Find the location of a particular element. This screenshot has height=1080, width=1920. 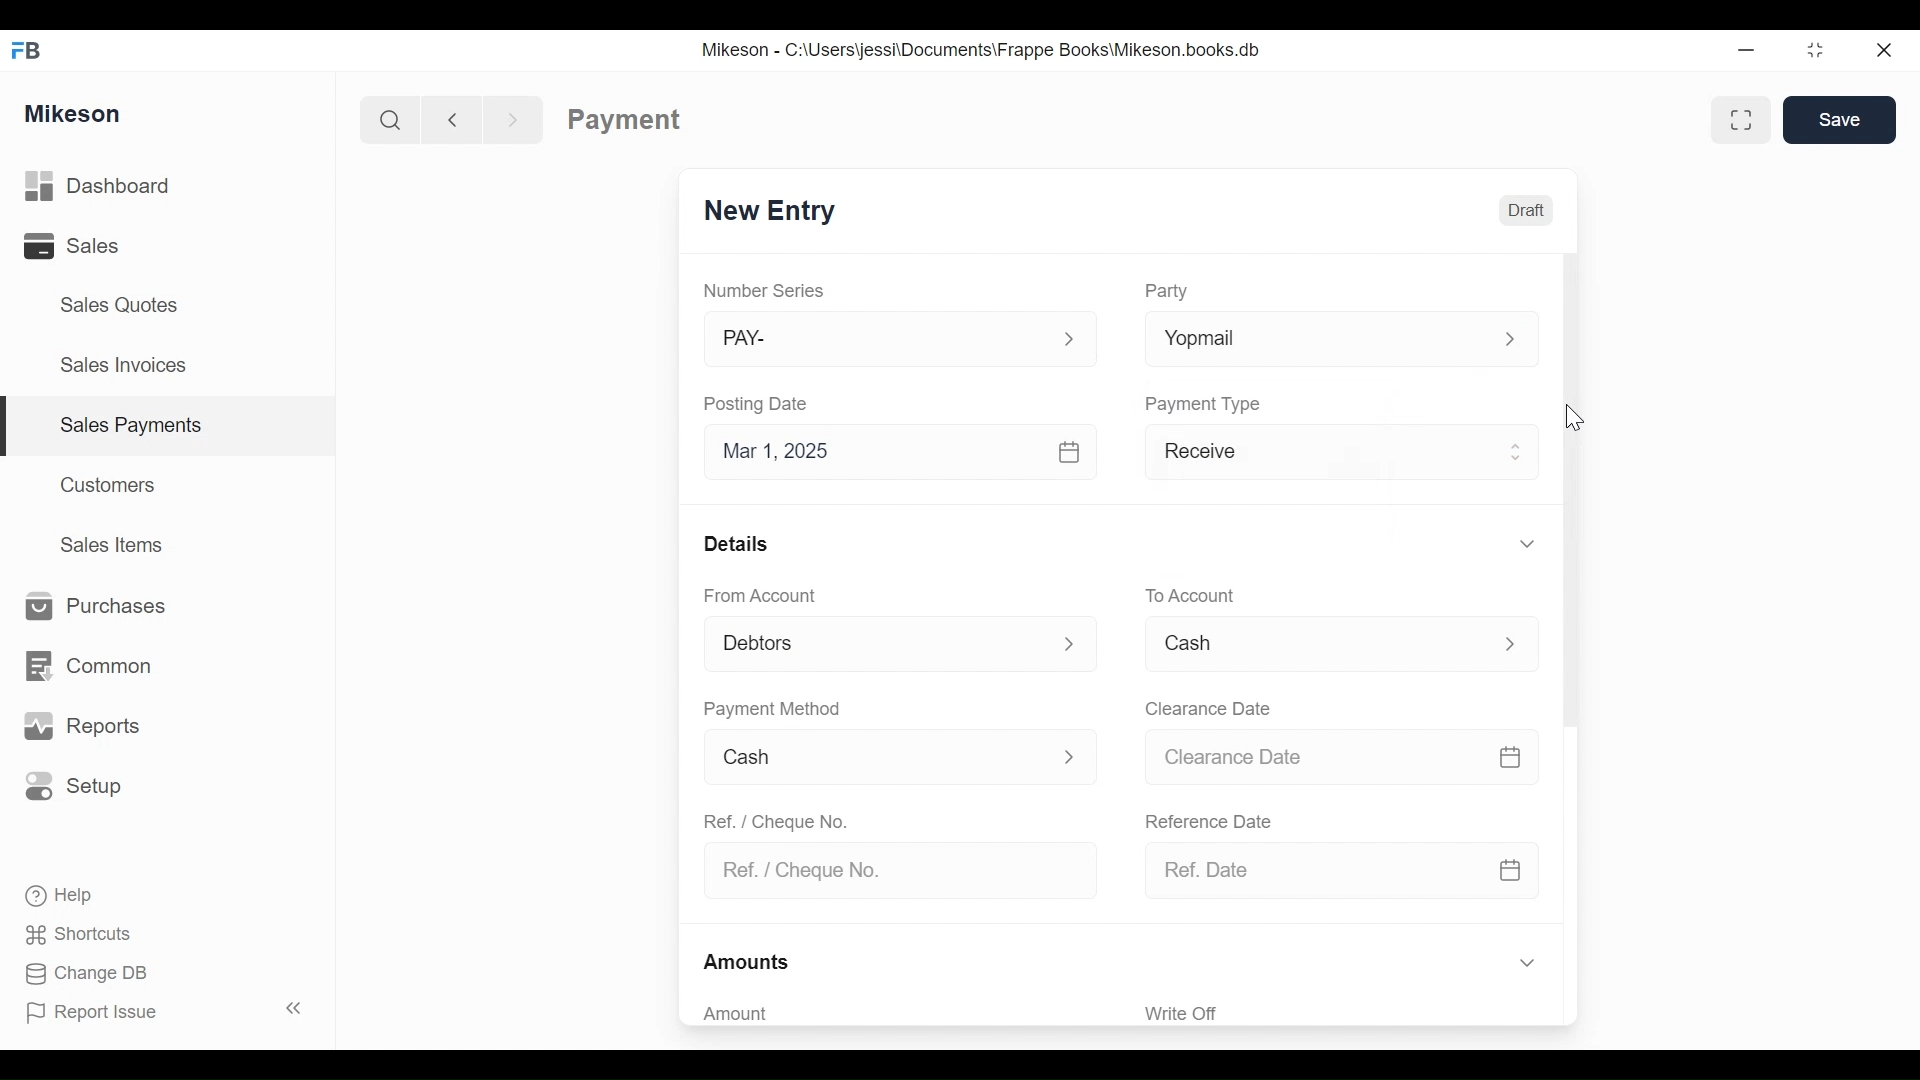

Payment Method is located at coordinates (774, 712).